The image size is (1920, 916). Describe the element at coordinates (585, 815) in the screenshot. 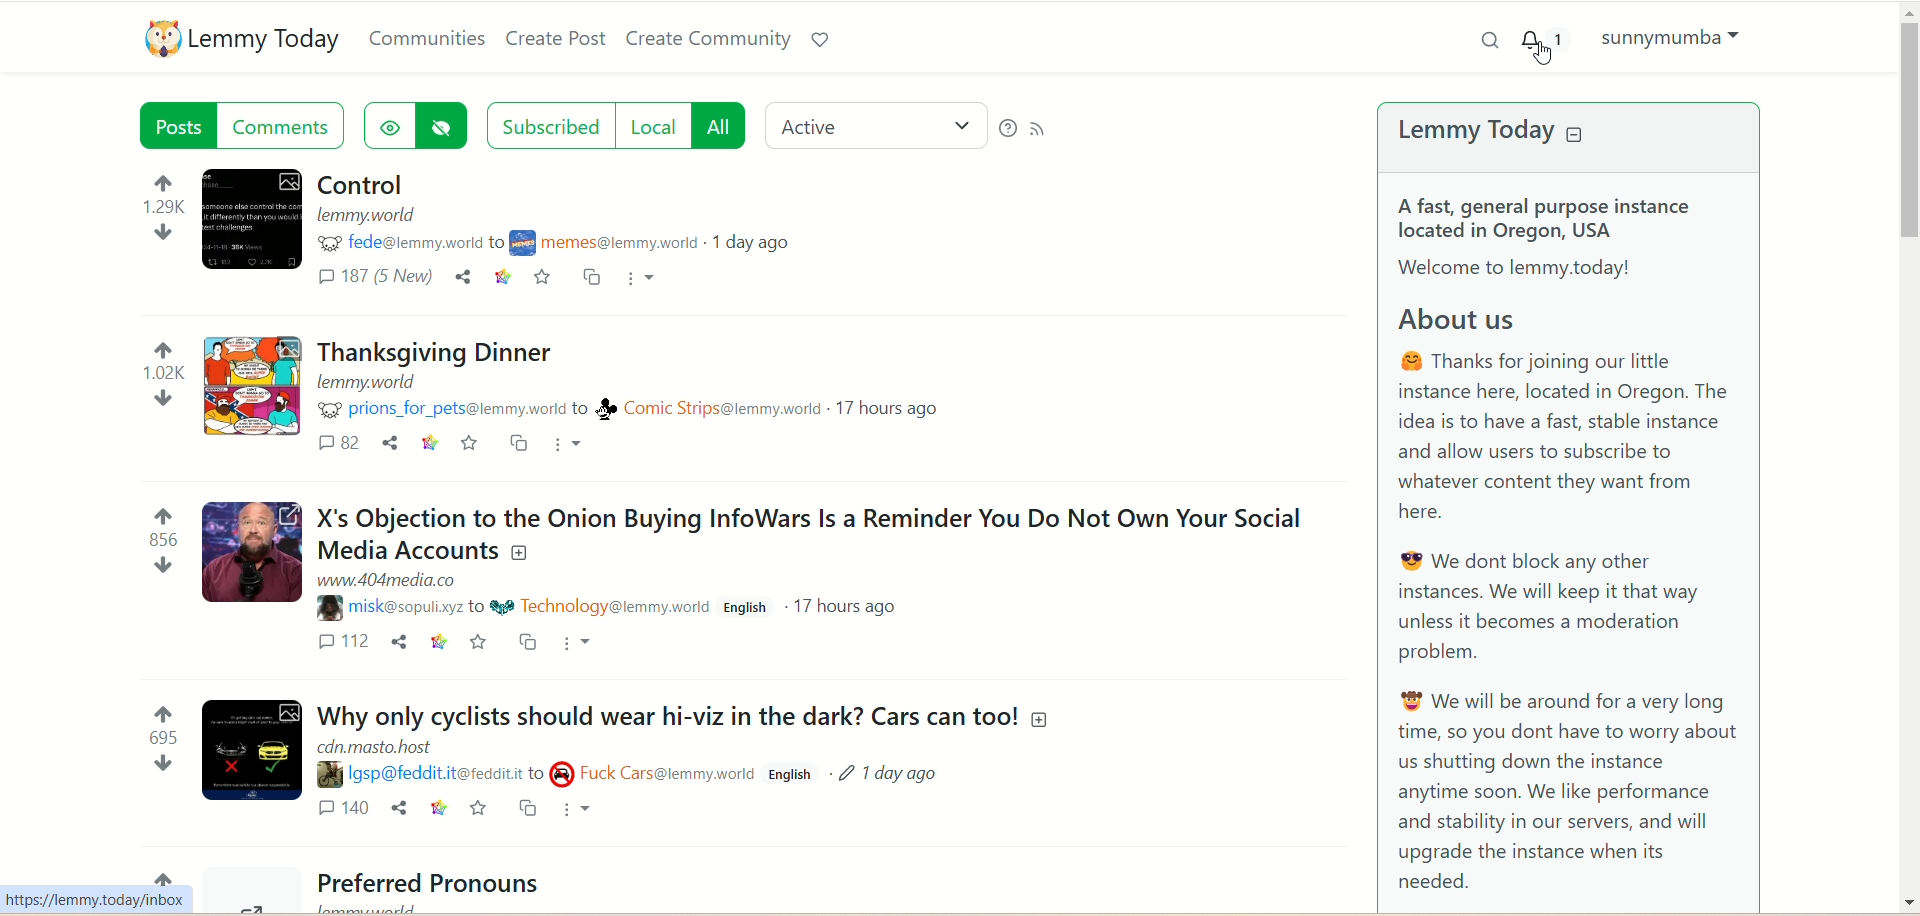

I see `more` at that location.